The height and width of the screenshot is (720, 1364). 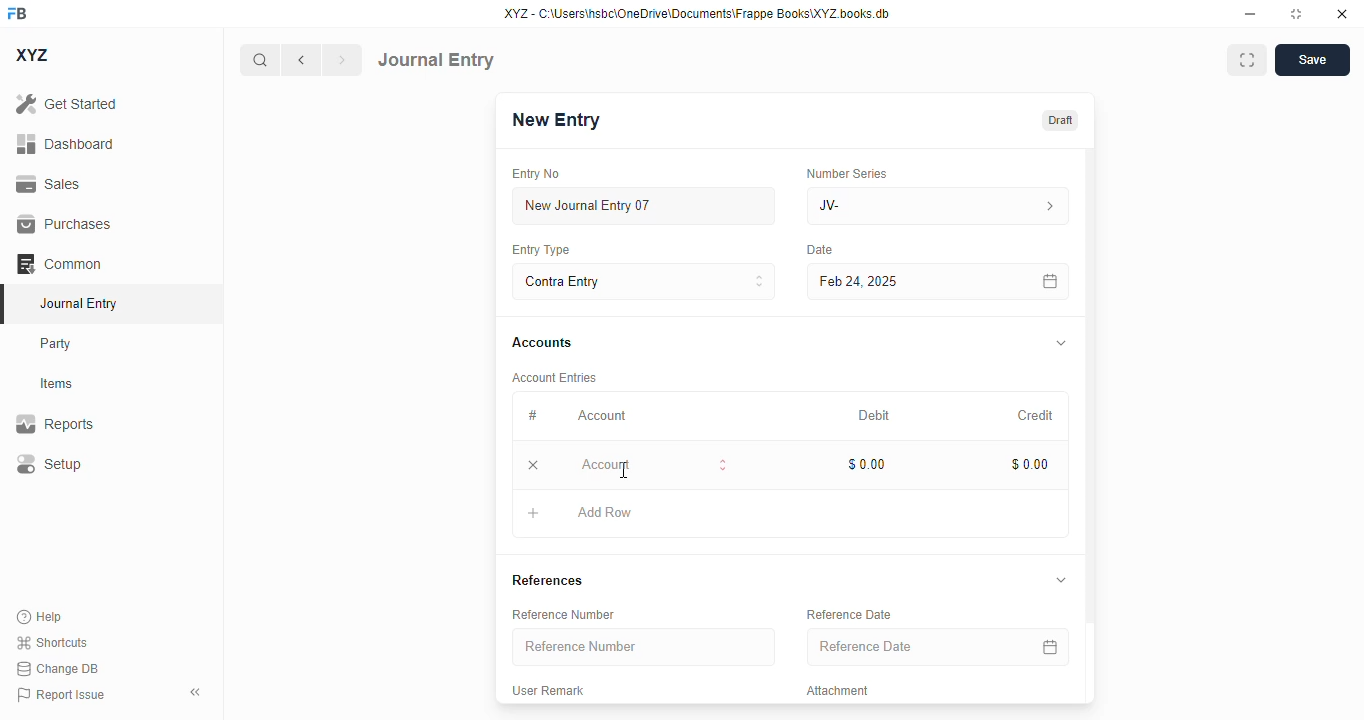 I want to click on account, so click(x=602, y=416).